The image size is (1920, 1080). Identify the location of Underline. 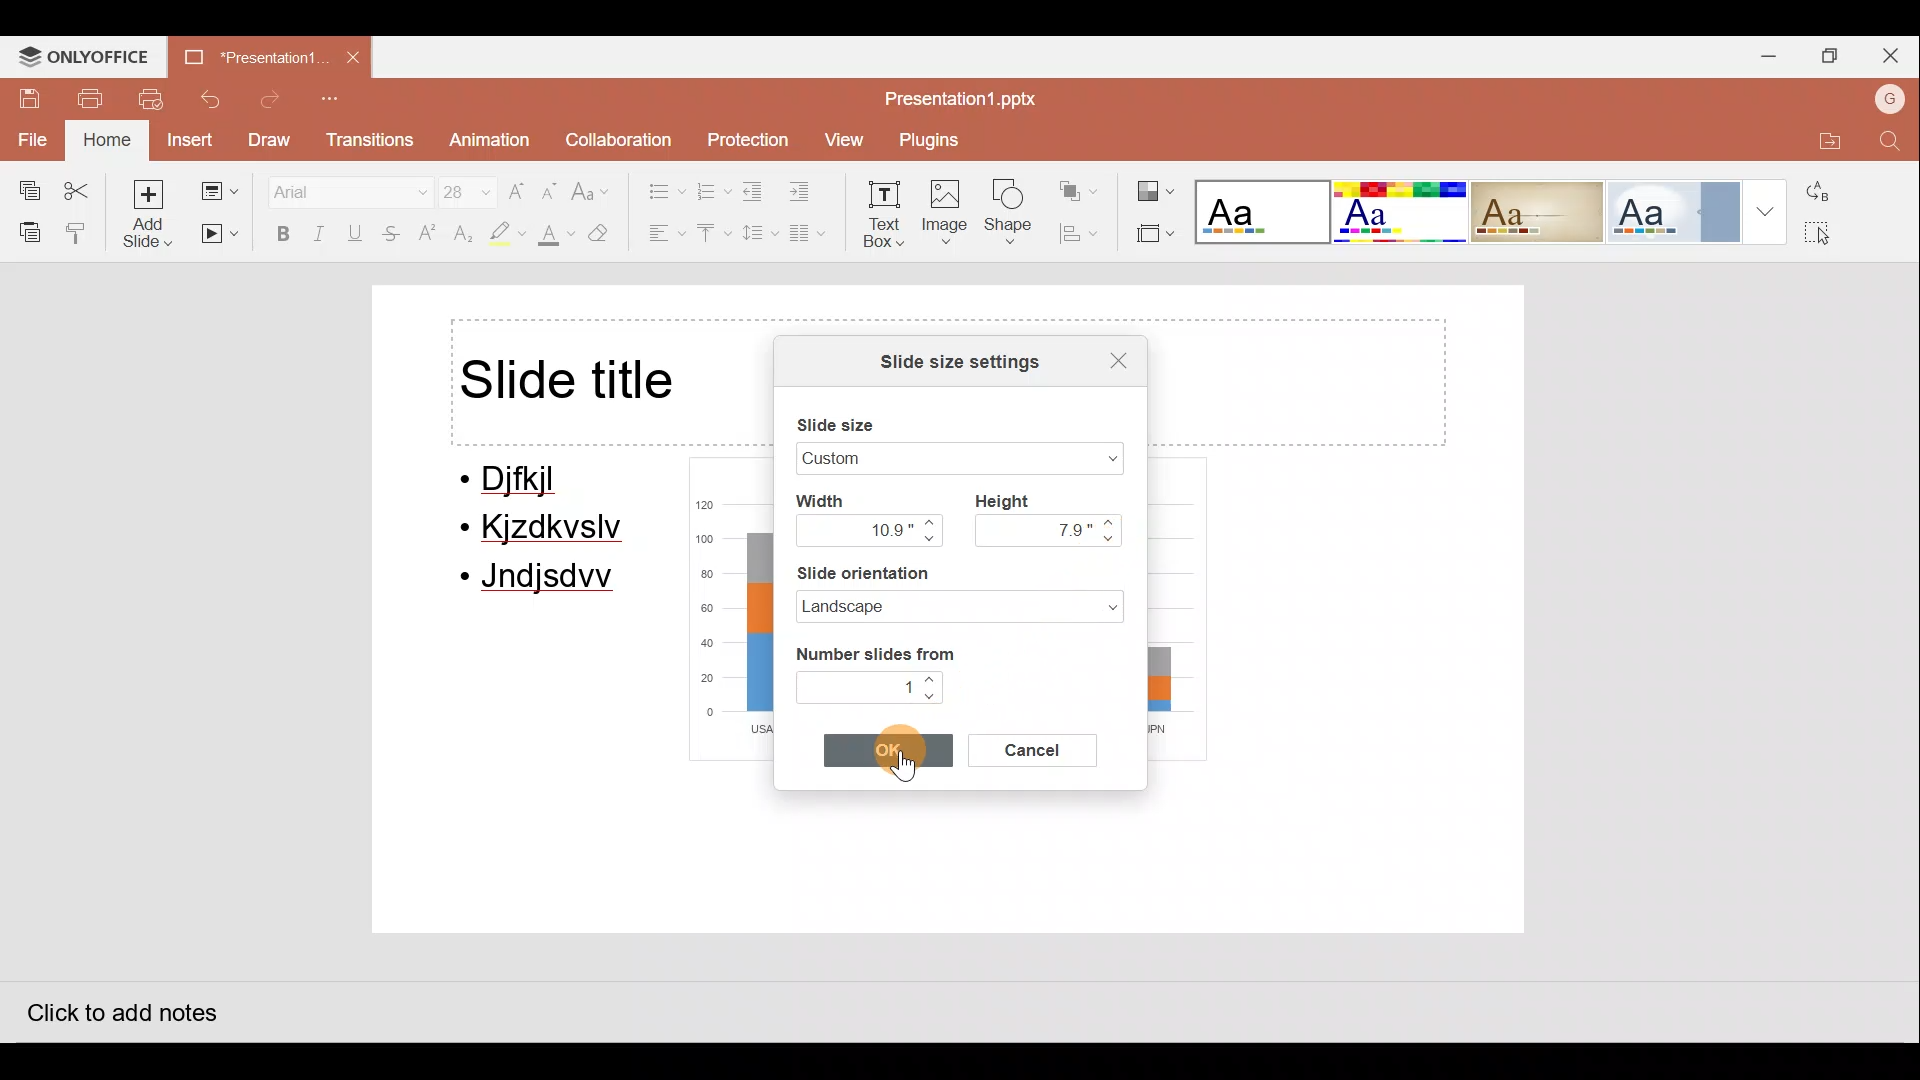
(359, 233).